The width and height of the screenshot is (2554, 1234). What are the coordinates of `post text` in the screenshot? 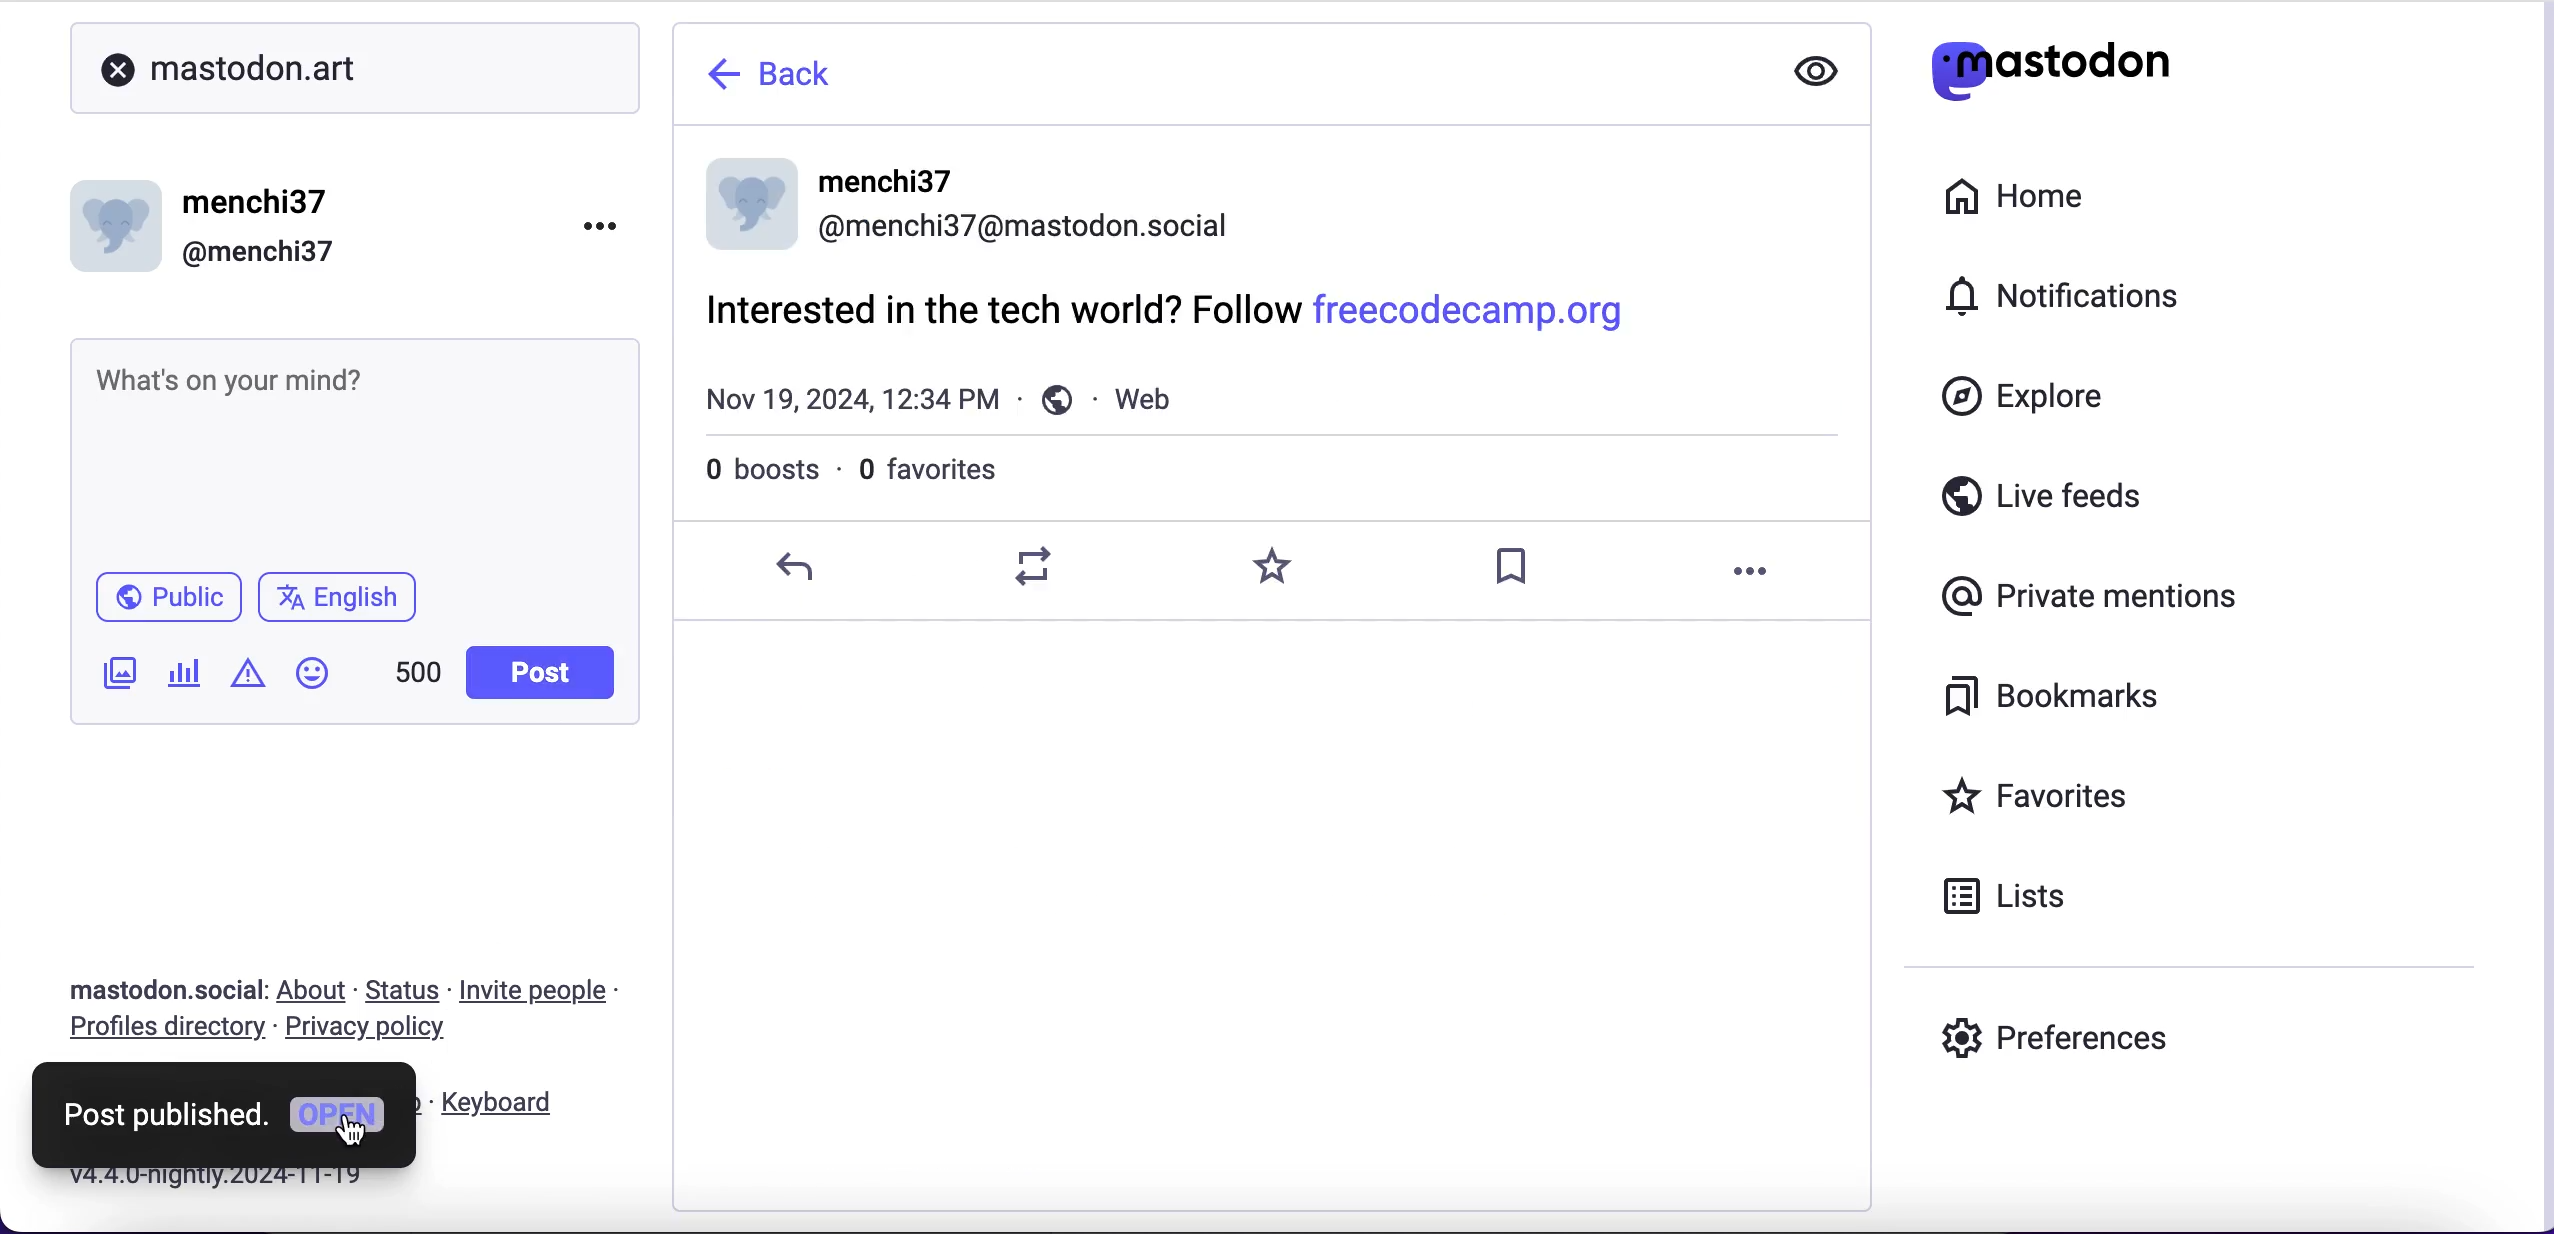 It's located at (336, 398).